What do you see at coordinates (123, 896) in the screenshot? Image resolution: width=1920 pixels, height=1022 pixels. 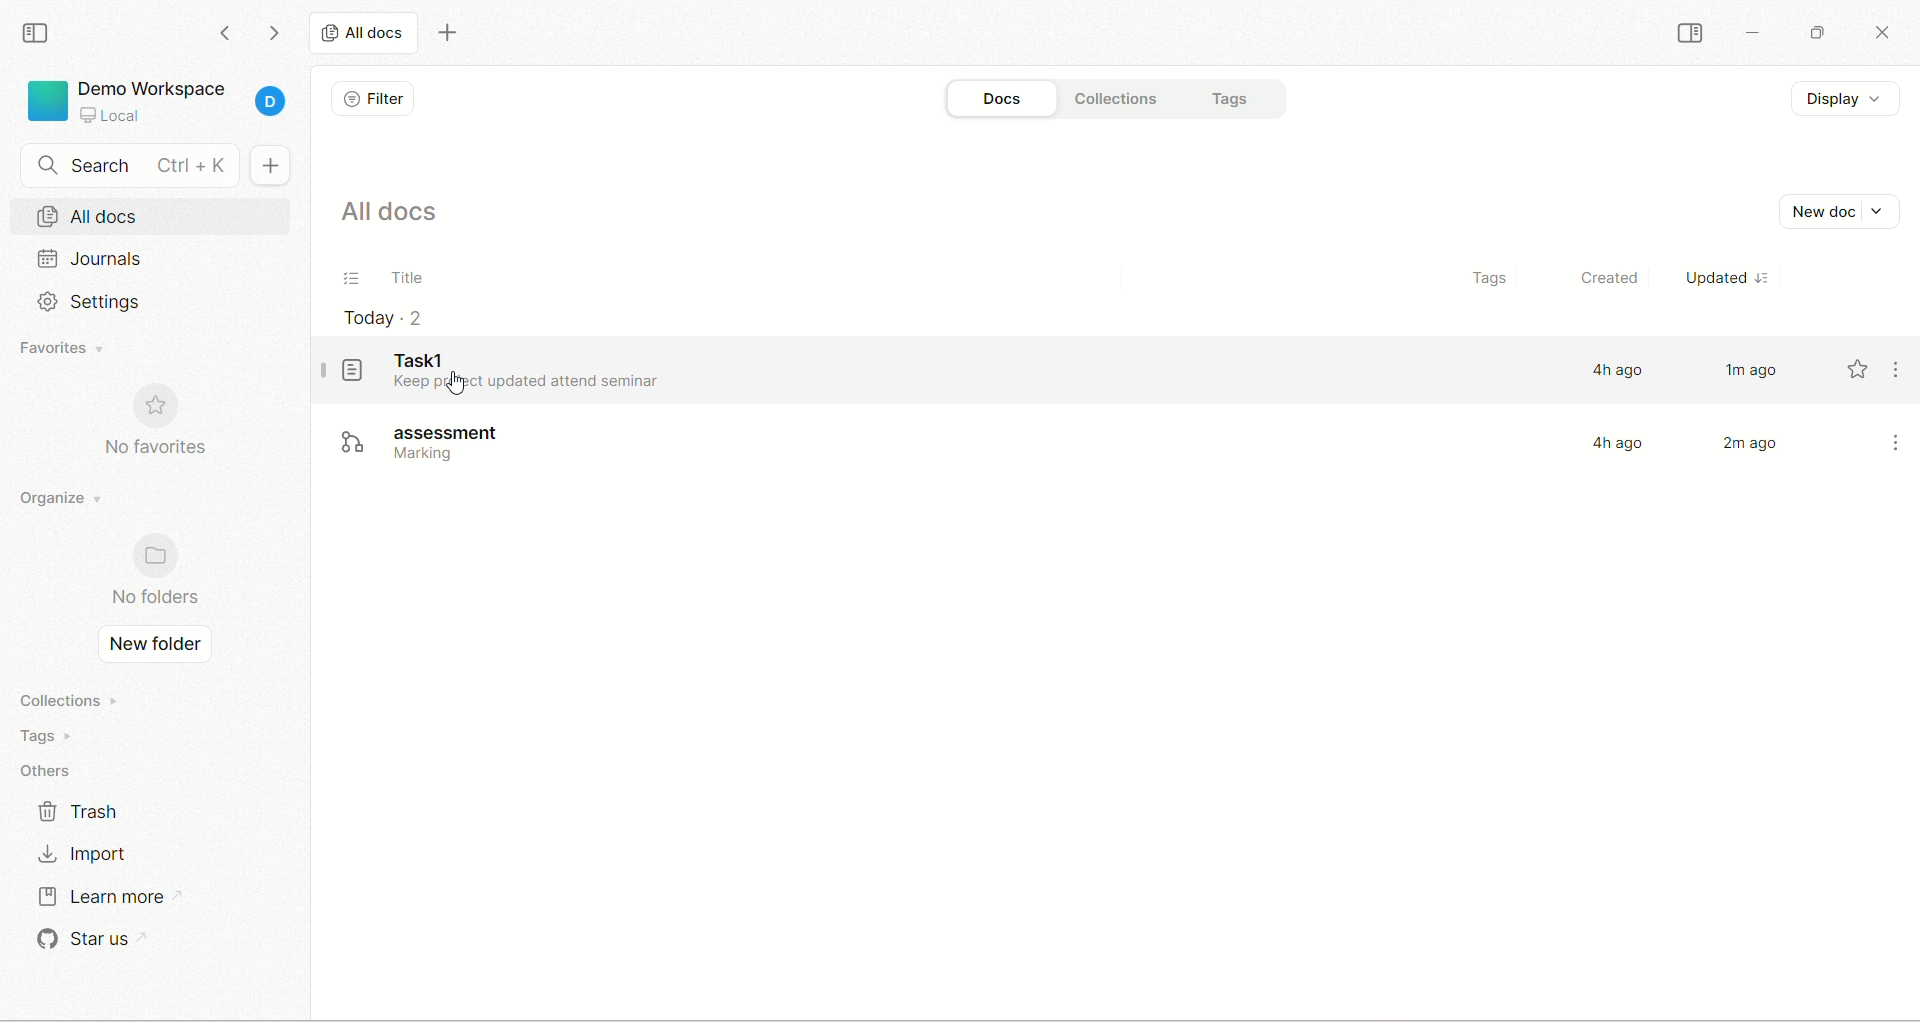 I see `learn more` at bounding box center [123, 896].